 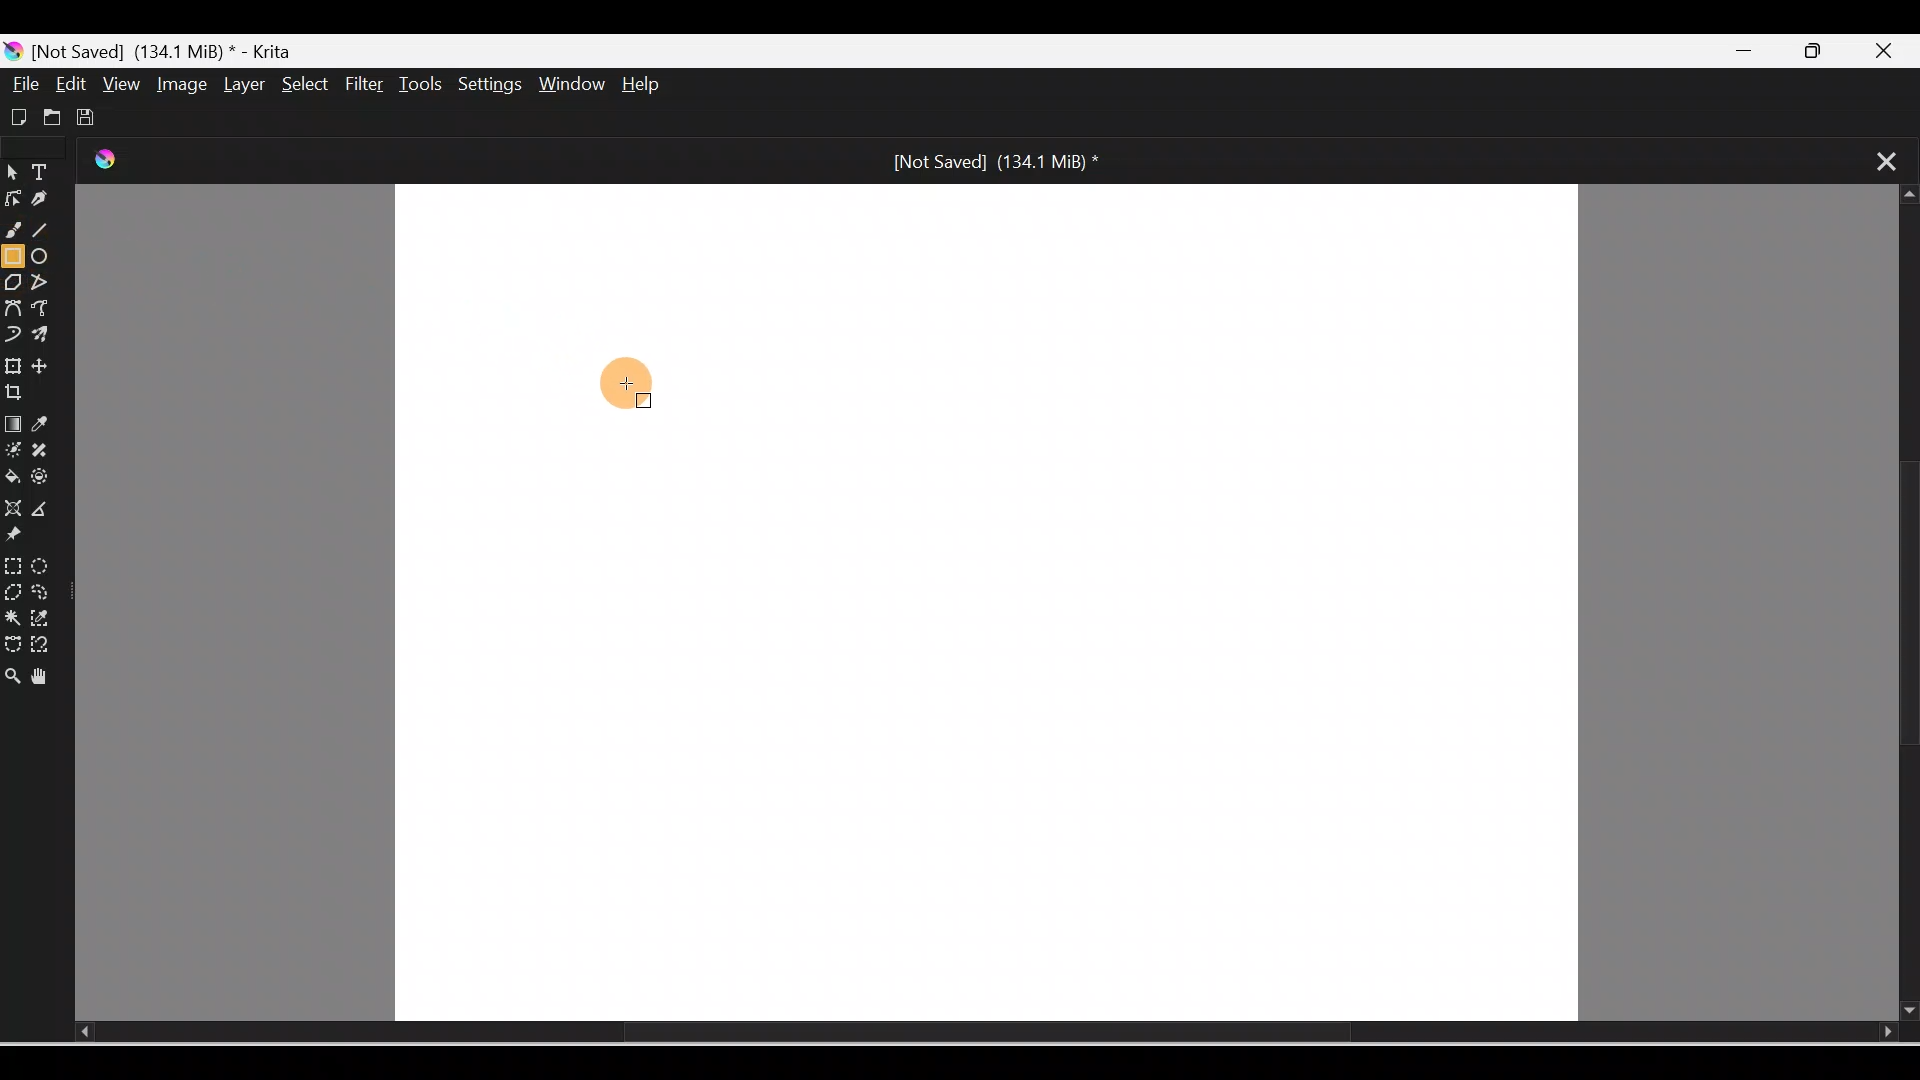 I want to click on Filter, so click(x=365, y=85).